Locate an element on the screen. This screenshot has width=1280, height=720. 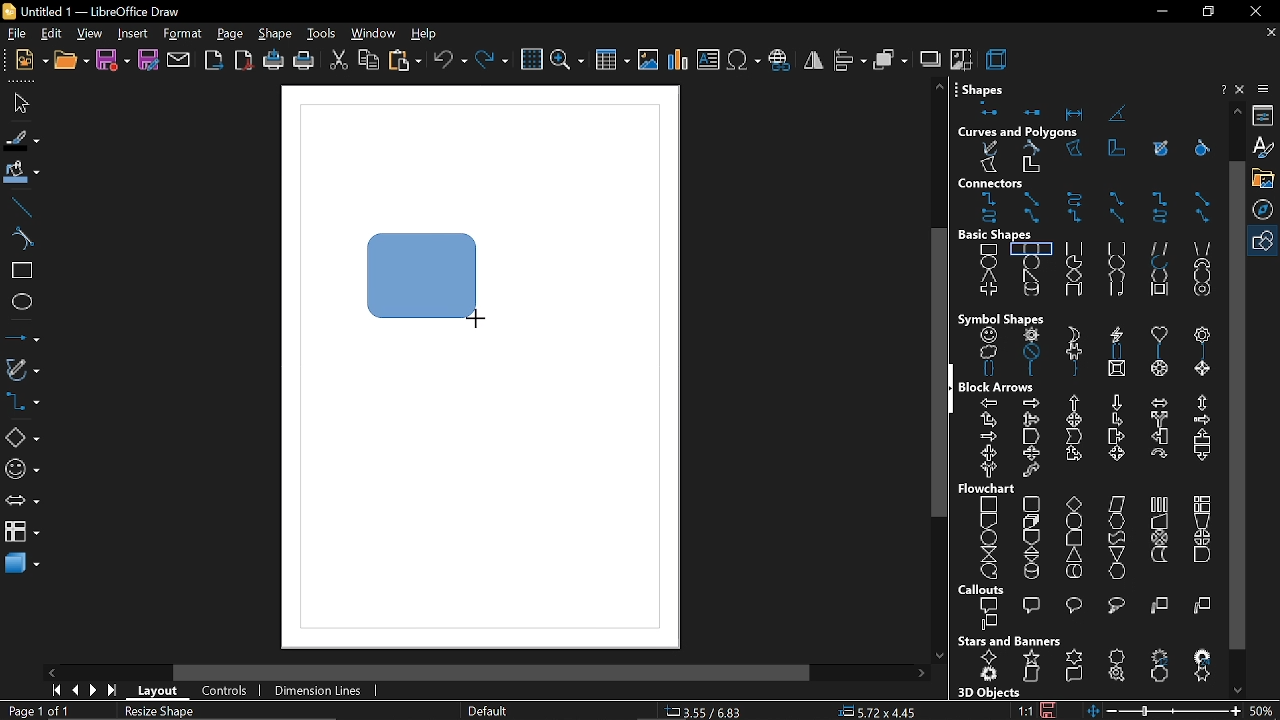
rectangle is located at coordinates (22, 272).